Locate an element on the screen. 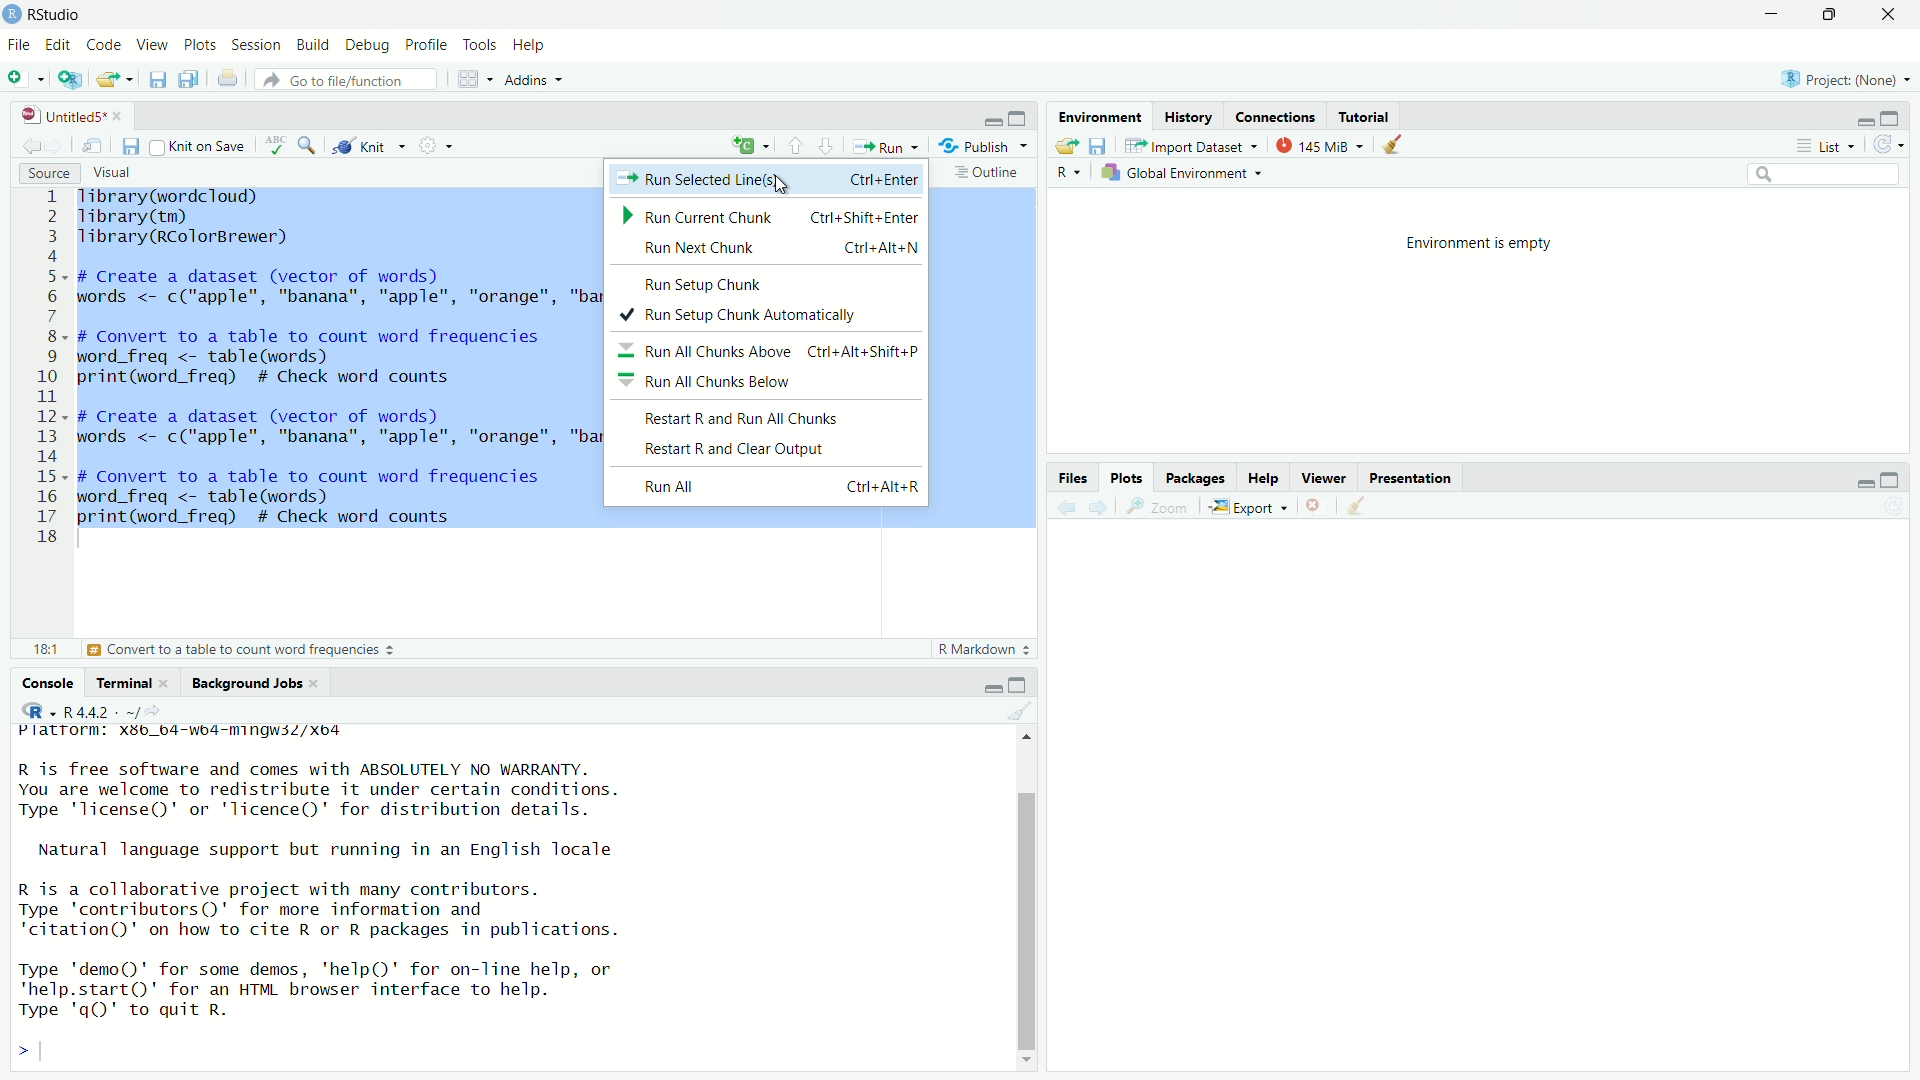 This screenshot has width=1920, height=1080. Untitled is located at coordinates (74, 116).